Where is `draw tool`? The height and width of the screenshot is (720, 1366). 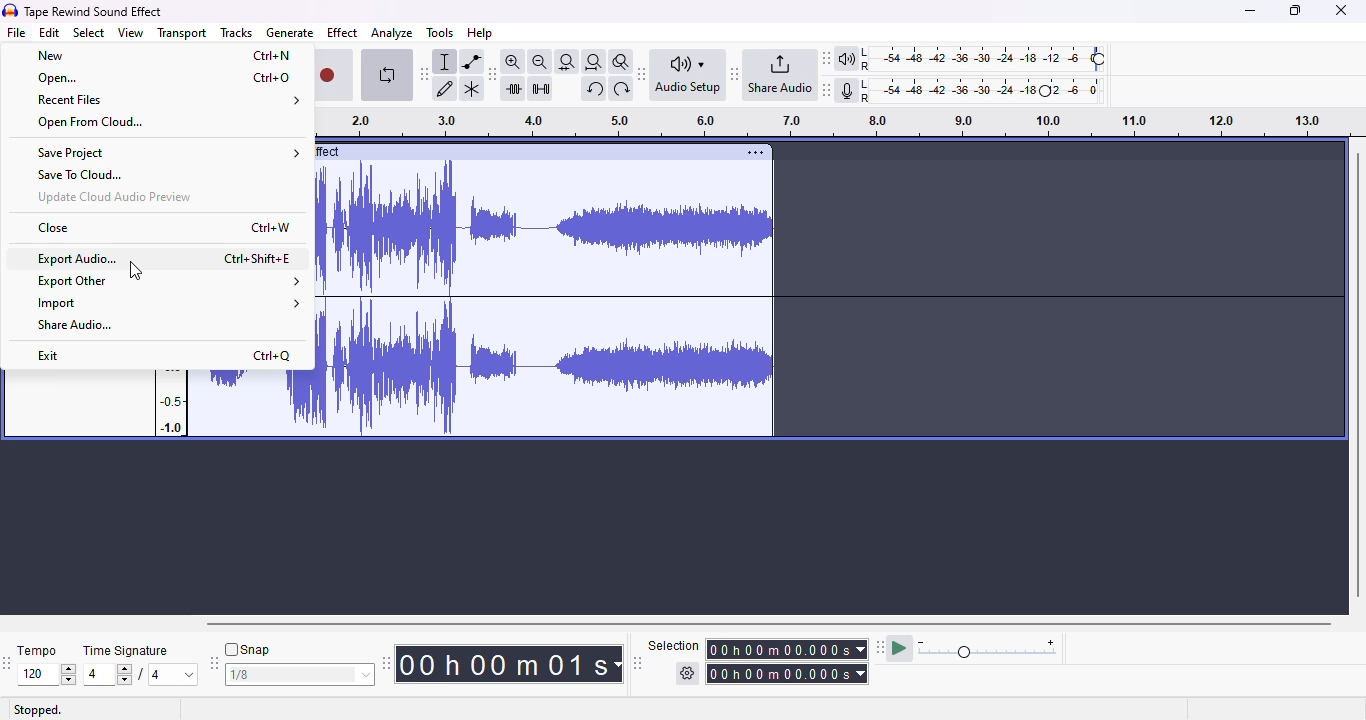
draw tool is located at coordinates (446, 88).